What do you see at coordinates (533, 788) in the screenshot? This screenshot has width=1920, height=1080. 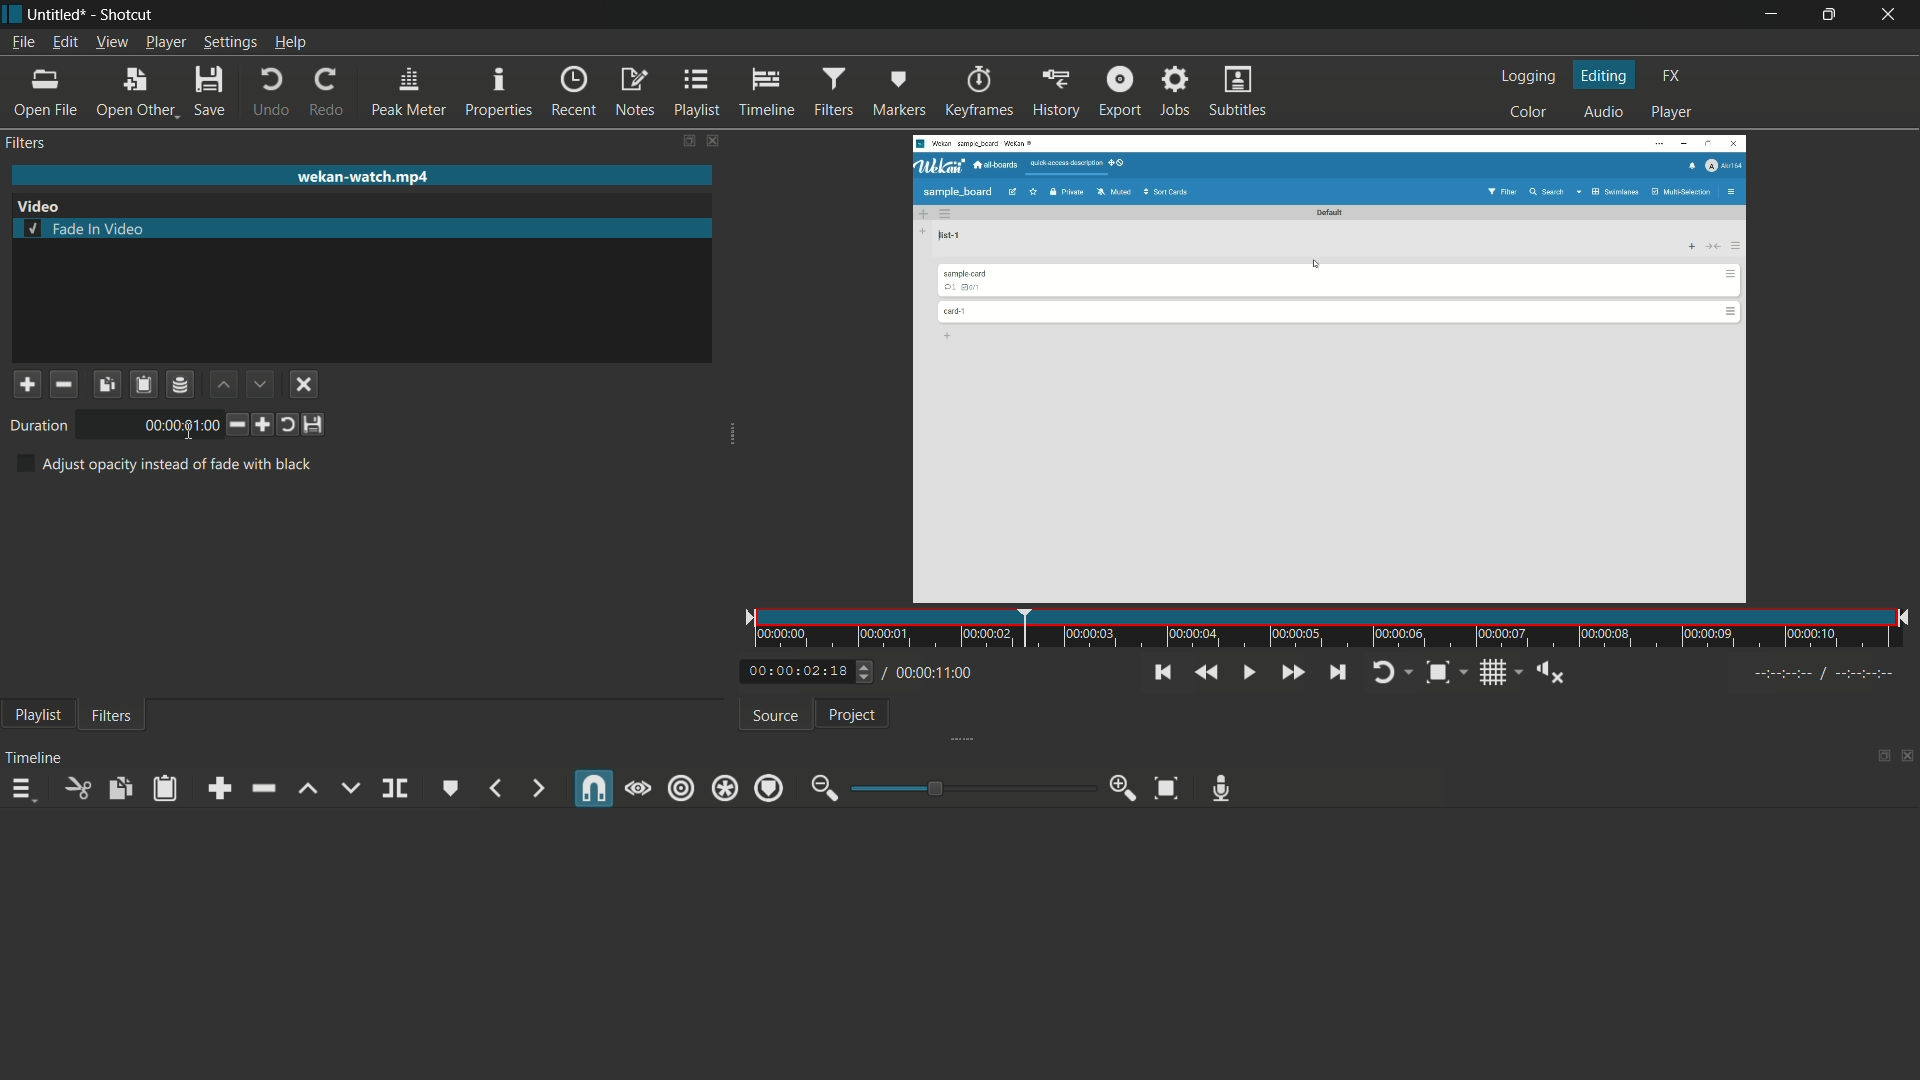 I see `next marker` at bounding box center [533, 788].